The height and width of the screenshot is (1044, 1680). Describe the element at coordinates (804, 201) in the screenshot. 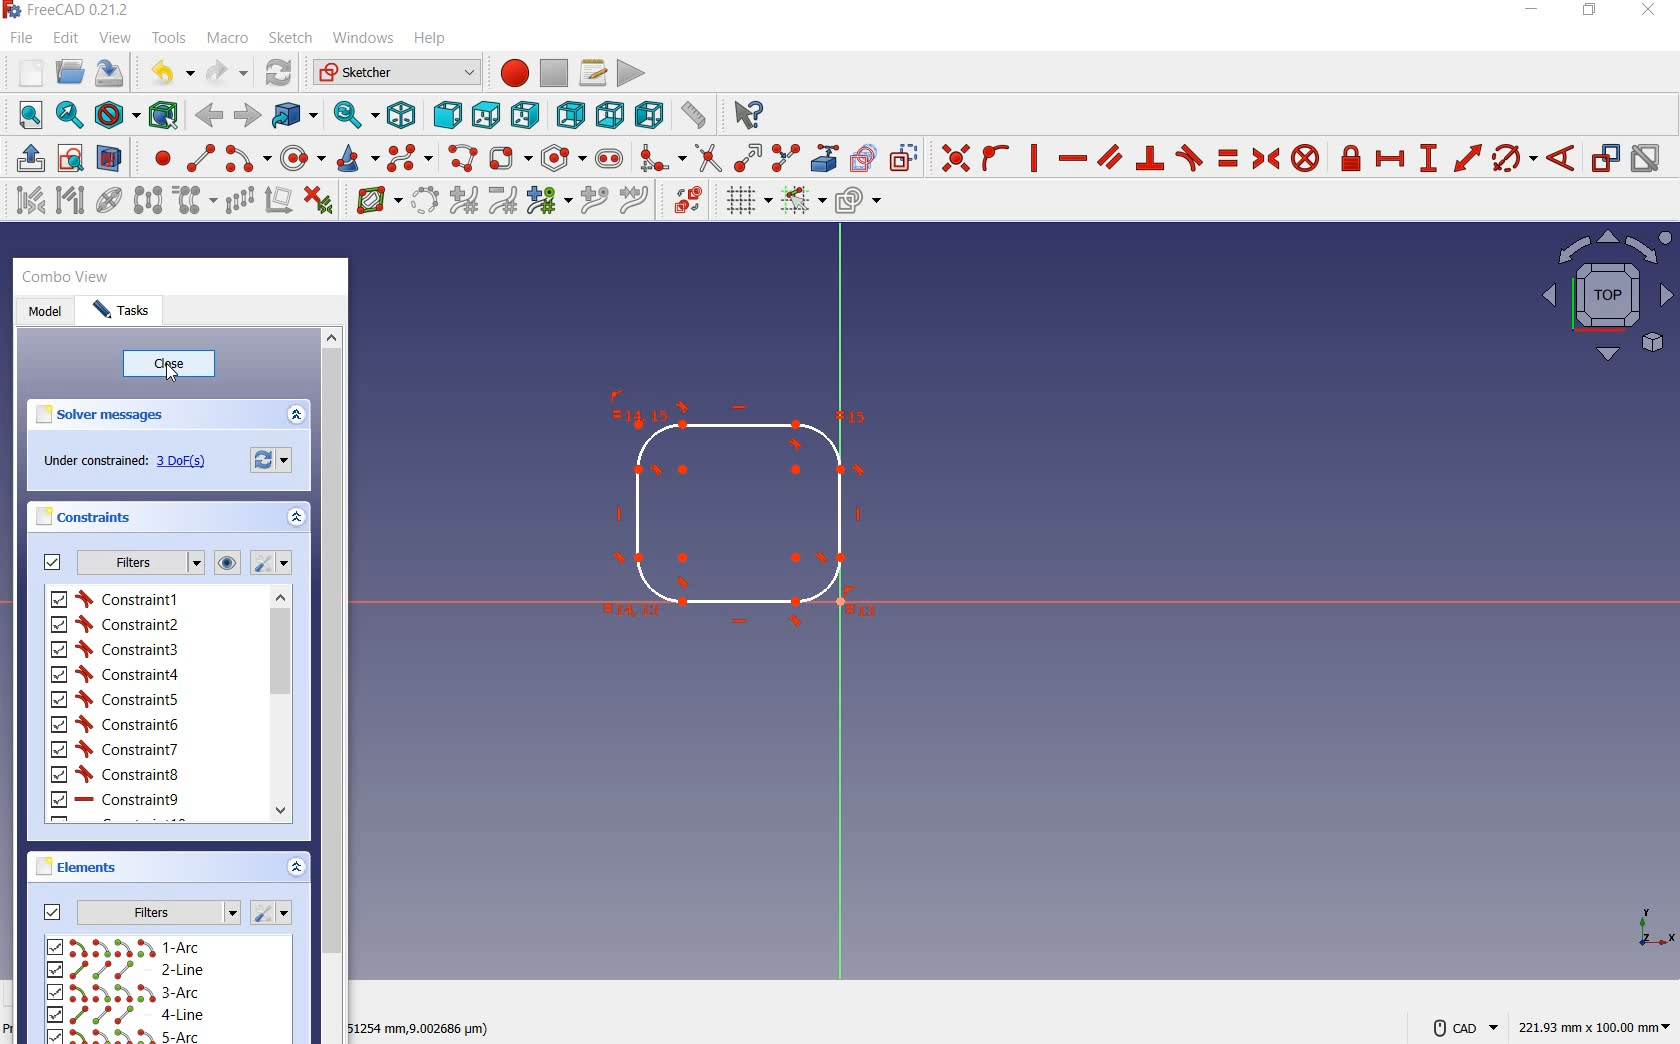

I see `toggle snap` at that location.